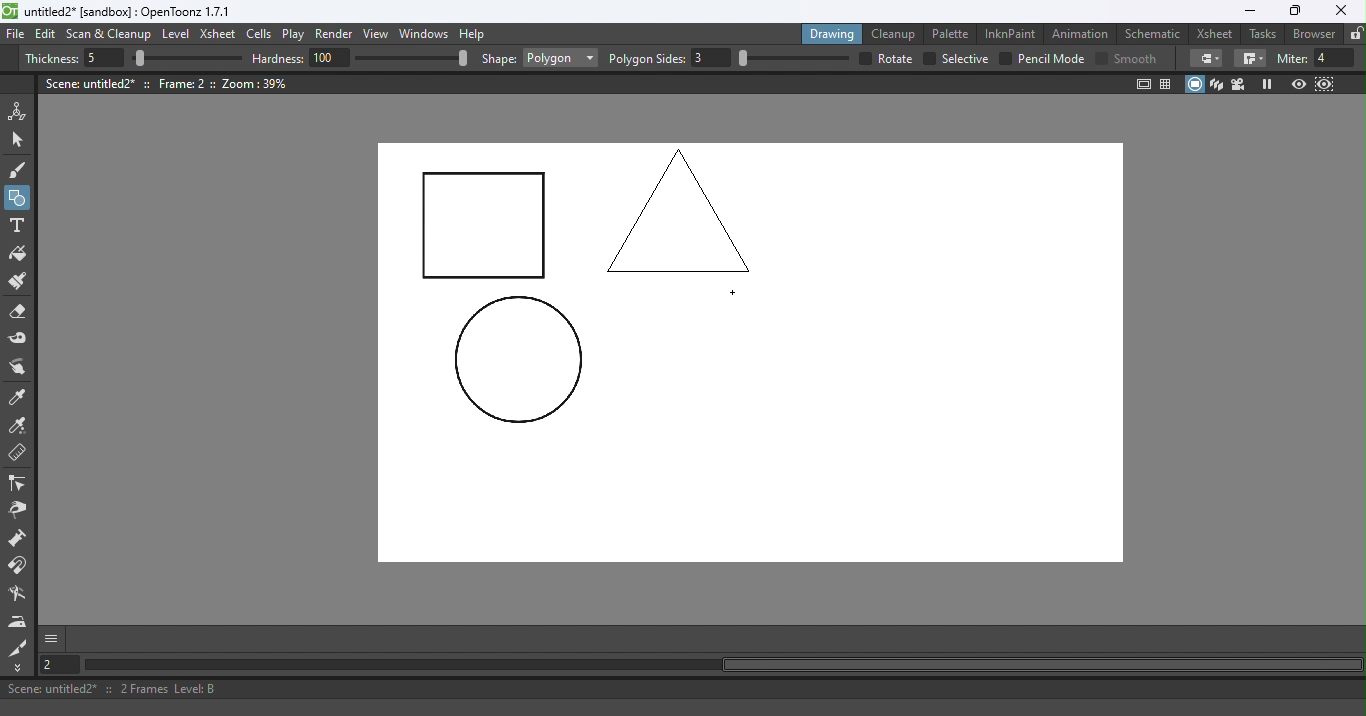  I want to click on Horizontal scroll bar, so click(722, 665).